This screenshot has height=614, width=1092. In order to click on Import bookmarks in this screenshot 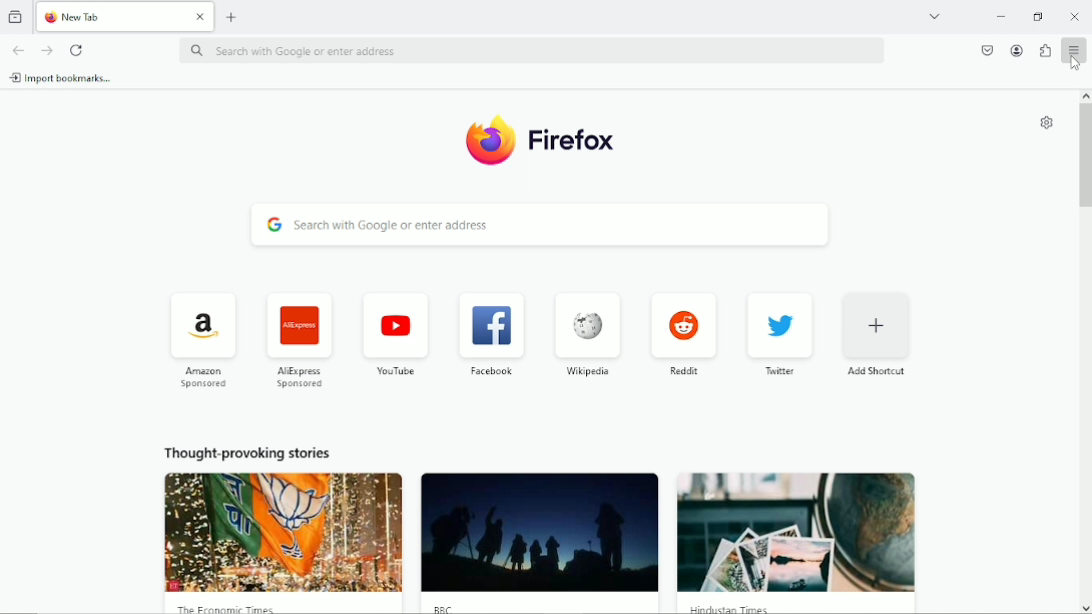, I will do `click(63, 78)`.